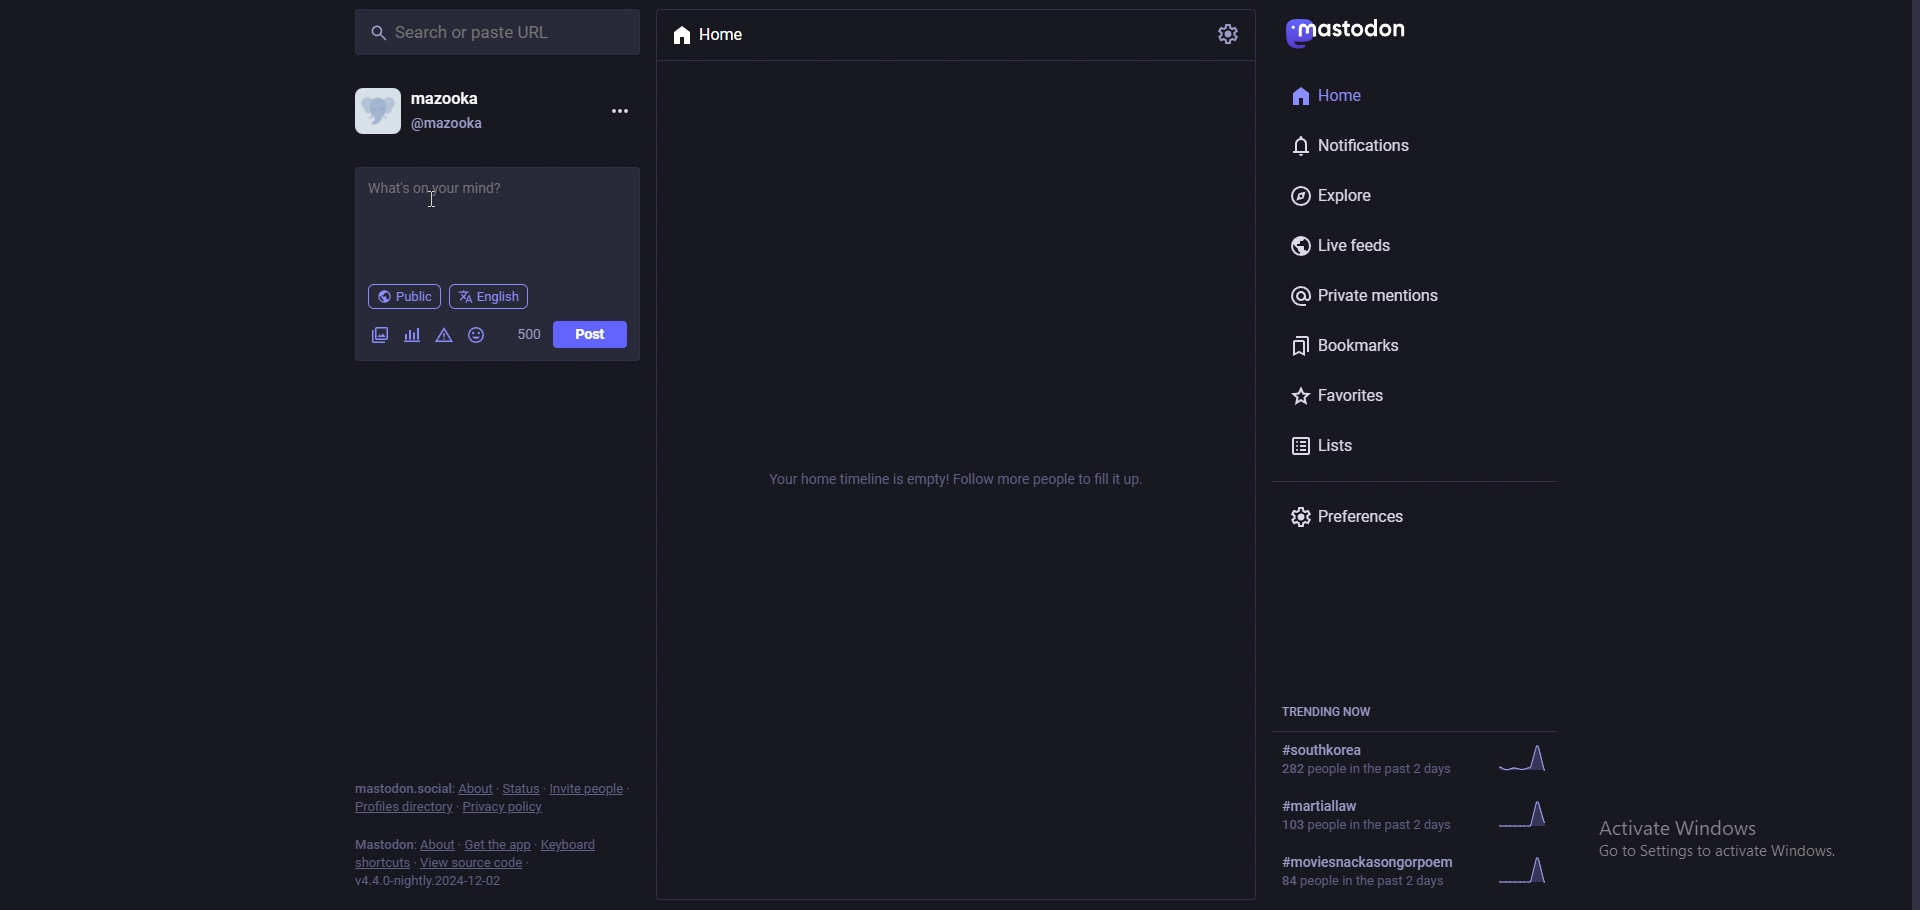 This screenshot has width=1920, height=910. What do you see at coordinates (1386, 516) in the screenshot?
I see `preferences` at bounding box center [1386, 516].